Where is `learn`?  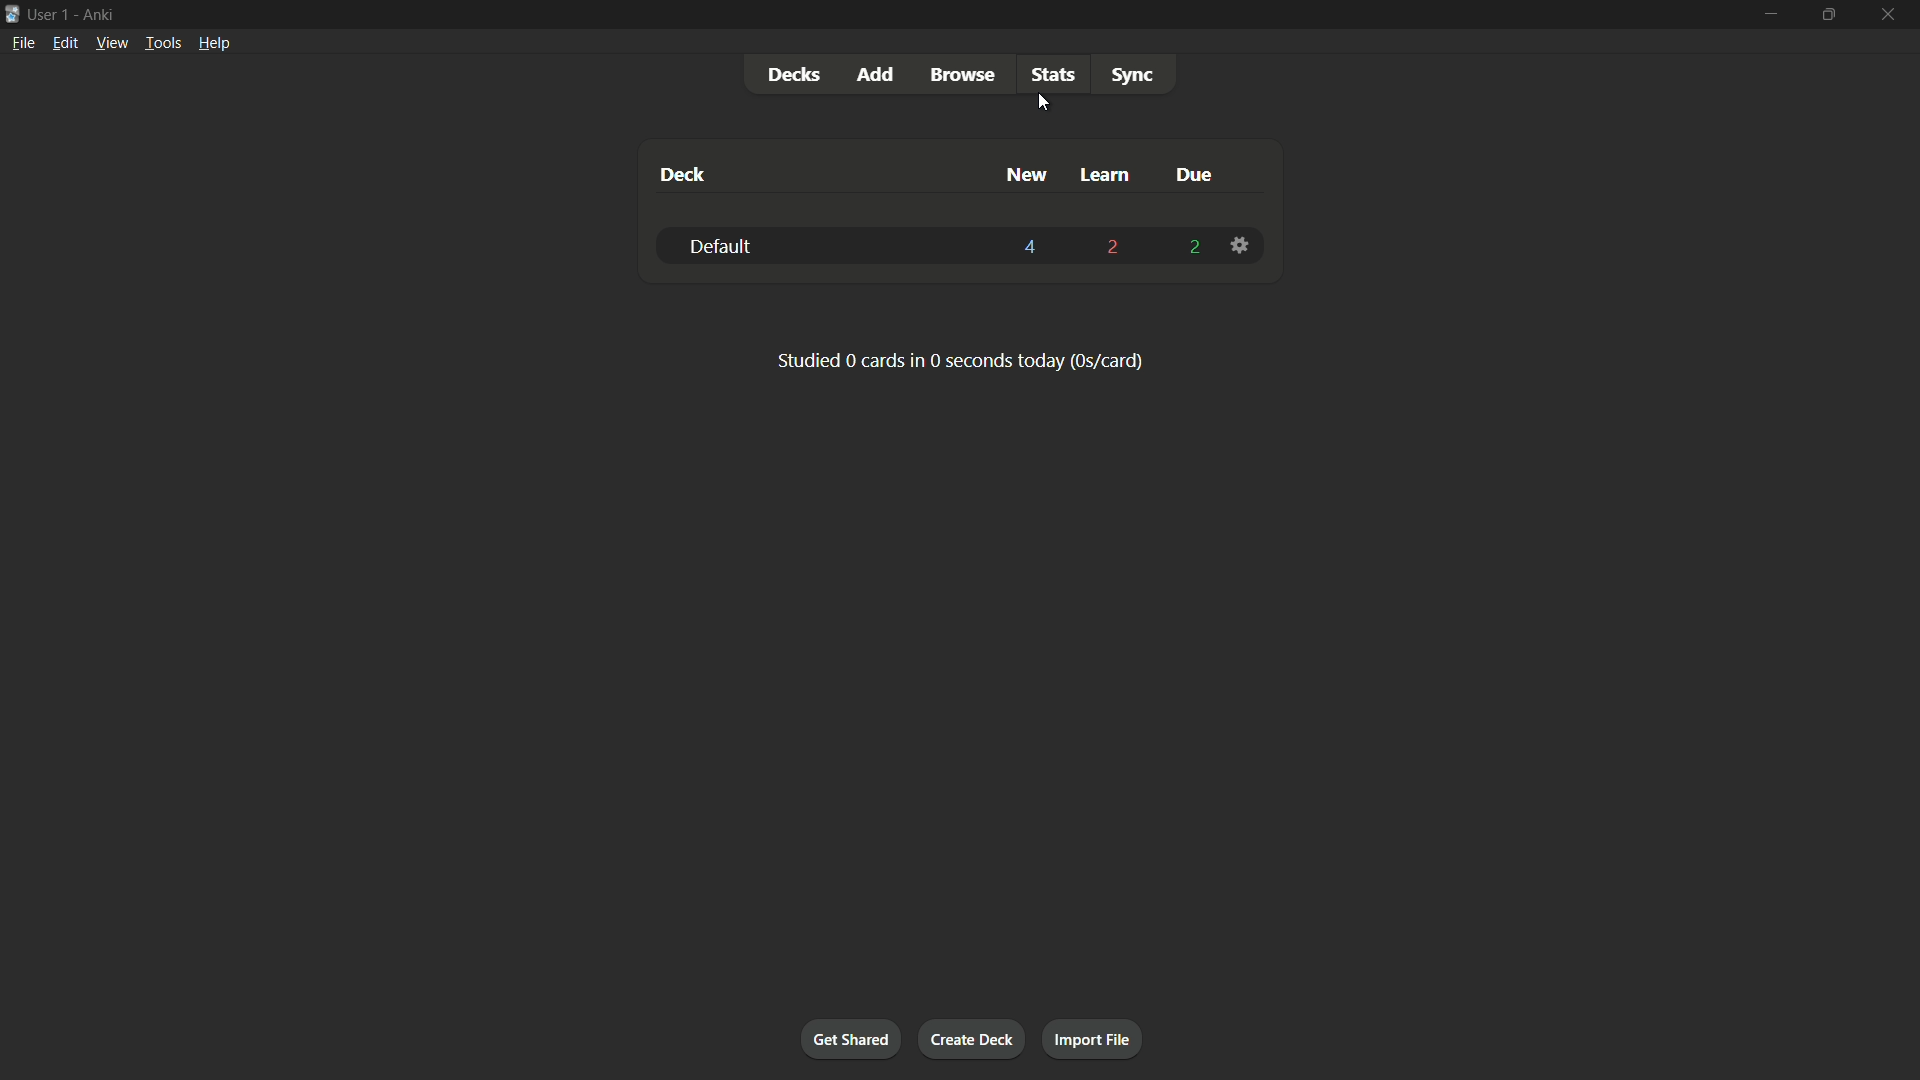 learn is located at coordinates (1107, 176).